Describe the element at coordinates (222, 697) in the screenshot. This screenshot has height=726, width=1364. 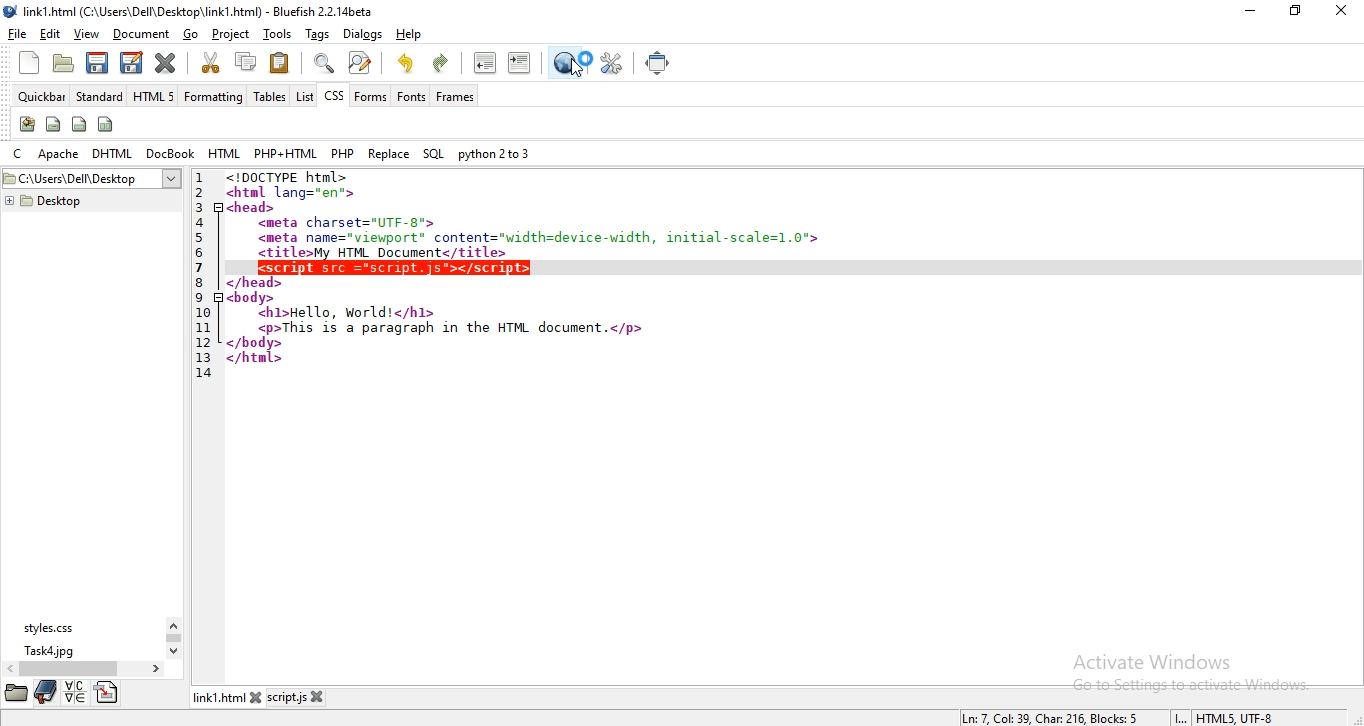
I see `link1` at that location.